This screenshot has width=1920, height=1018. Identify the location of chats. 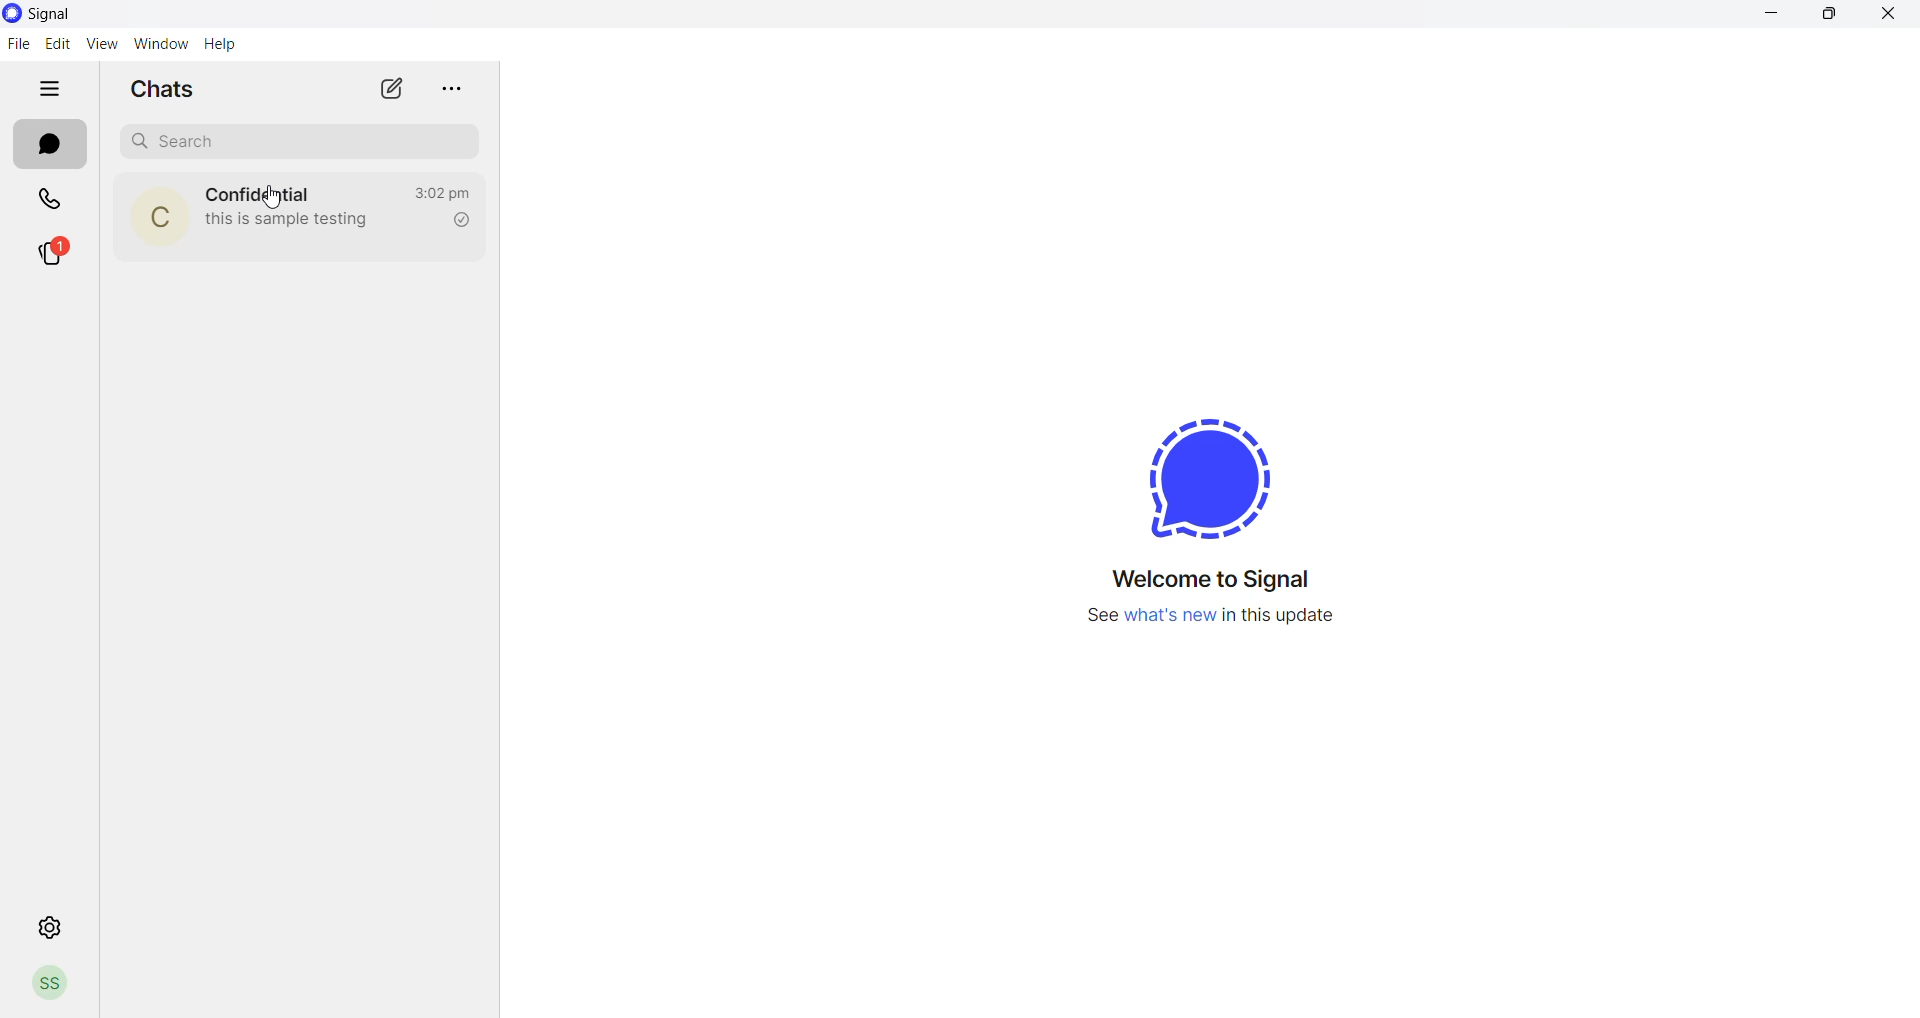
(49, 145).